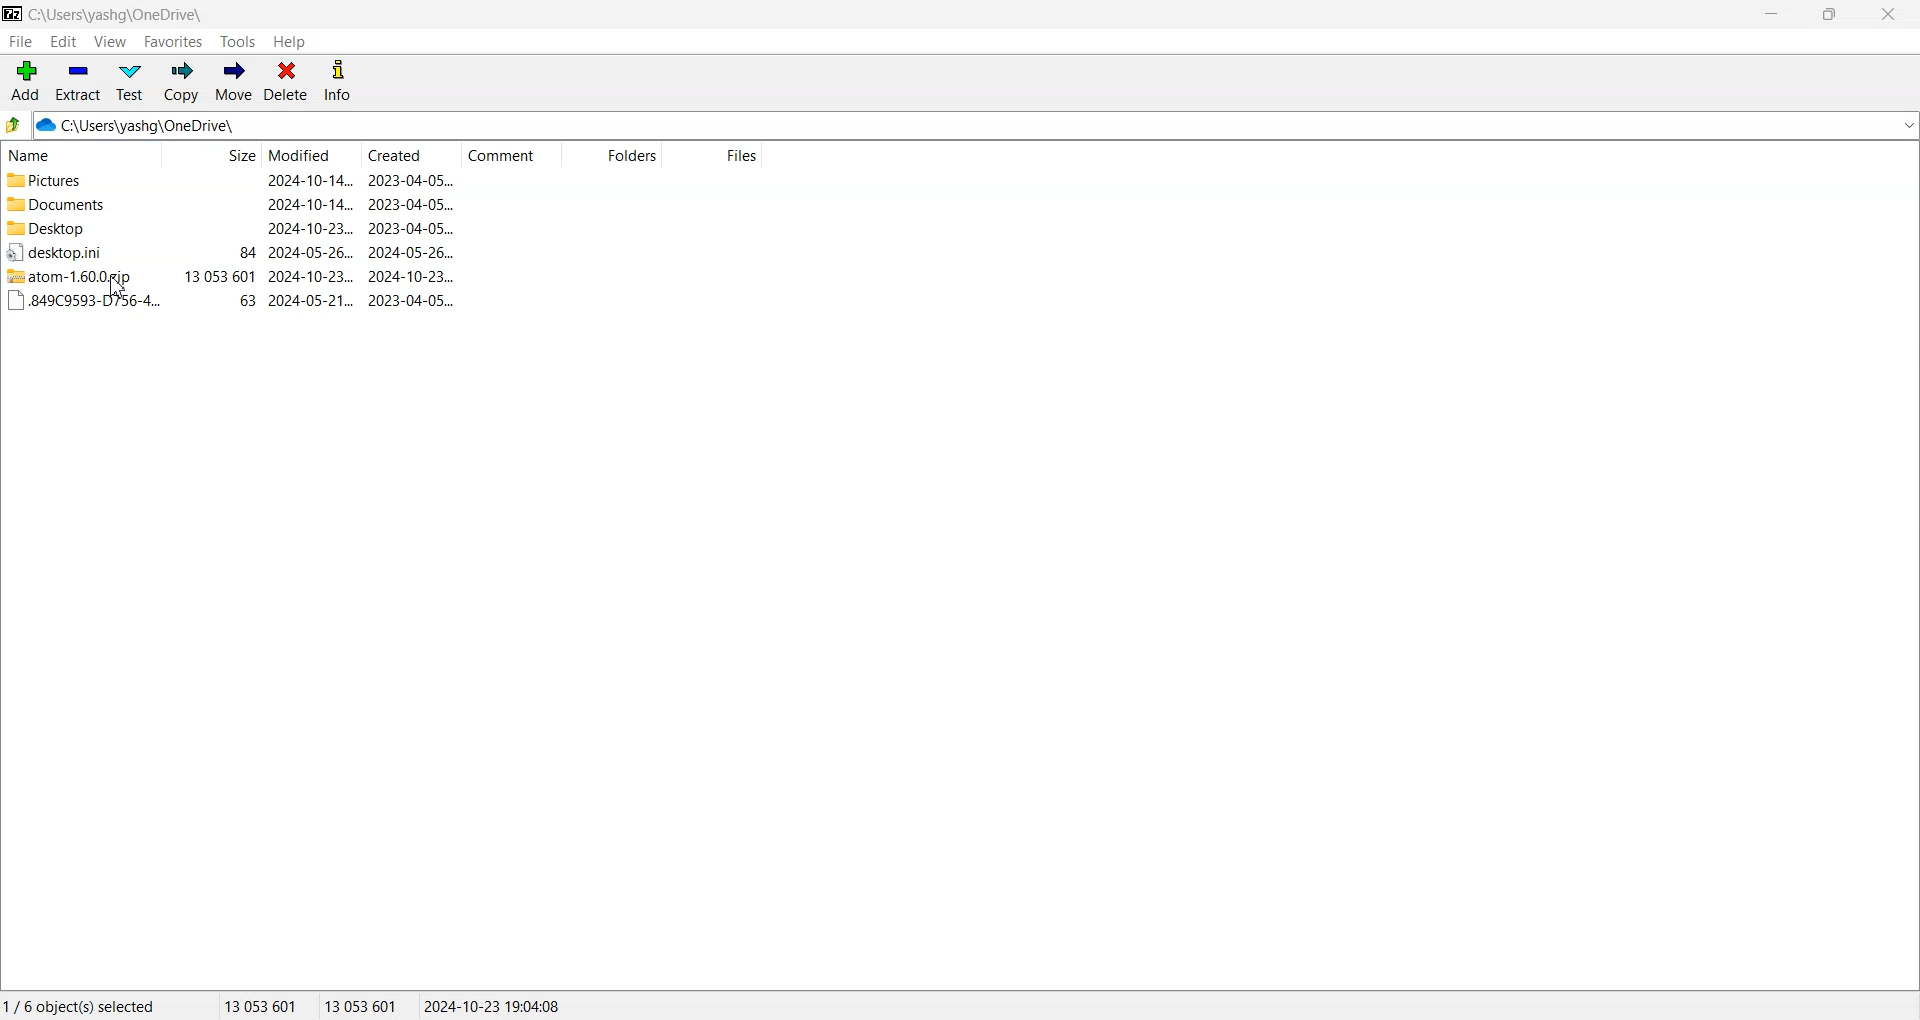  What do you see at coordinates (79, 1005) in the screenshot?
I see `1/6 object(s) selected` at bounding box center [79, 1005].